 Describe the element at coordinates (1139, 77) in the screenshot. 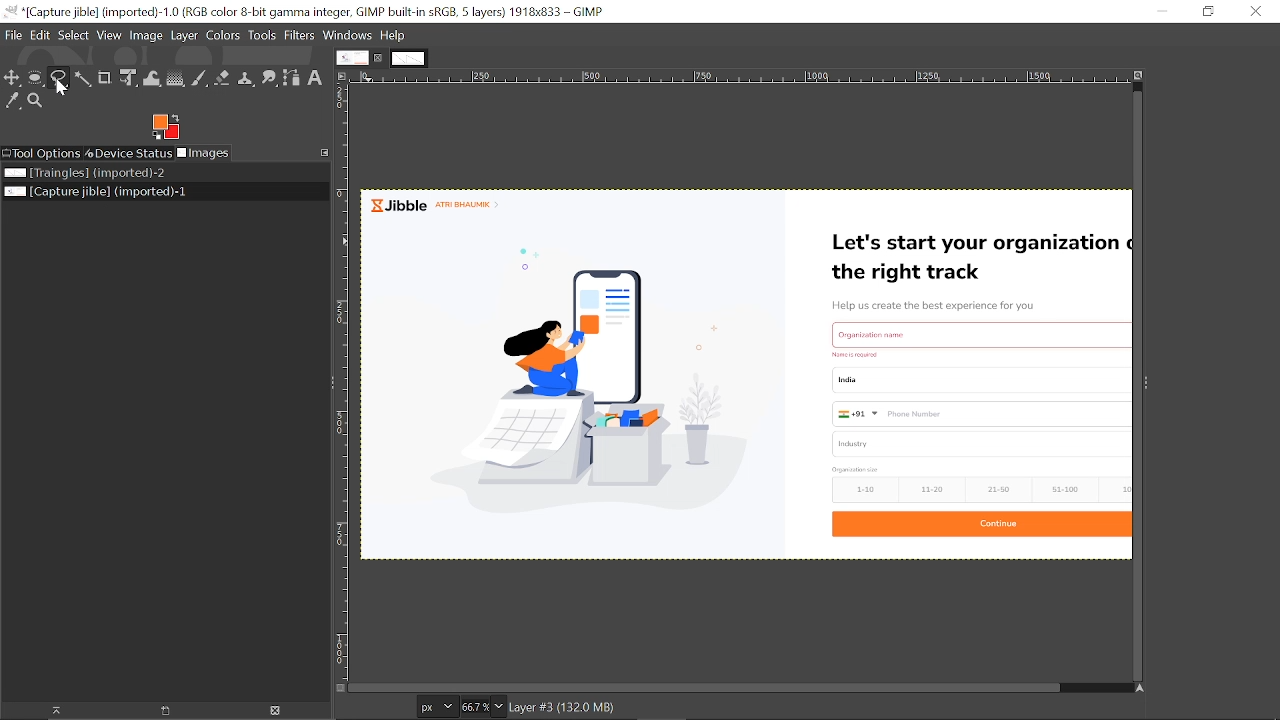

I see `Zoom image when window size changes` at that location.